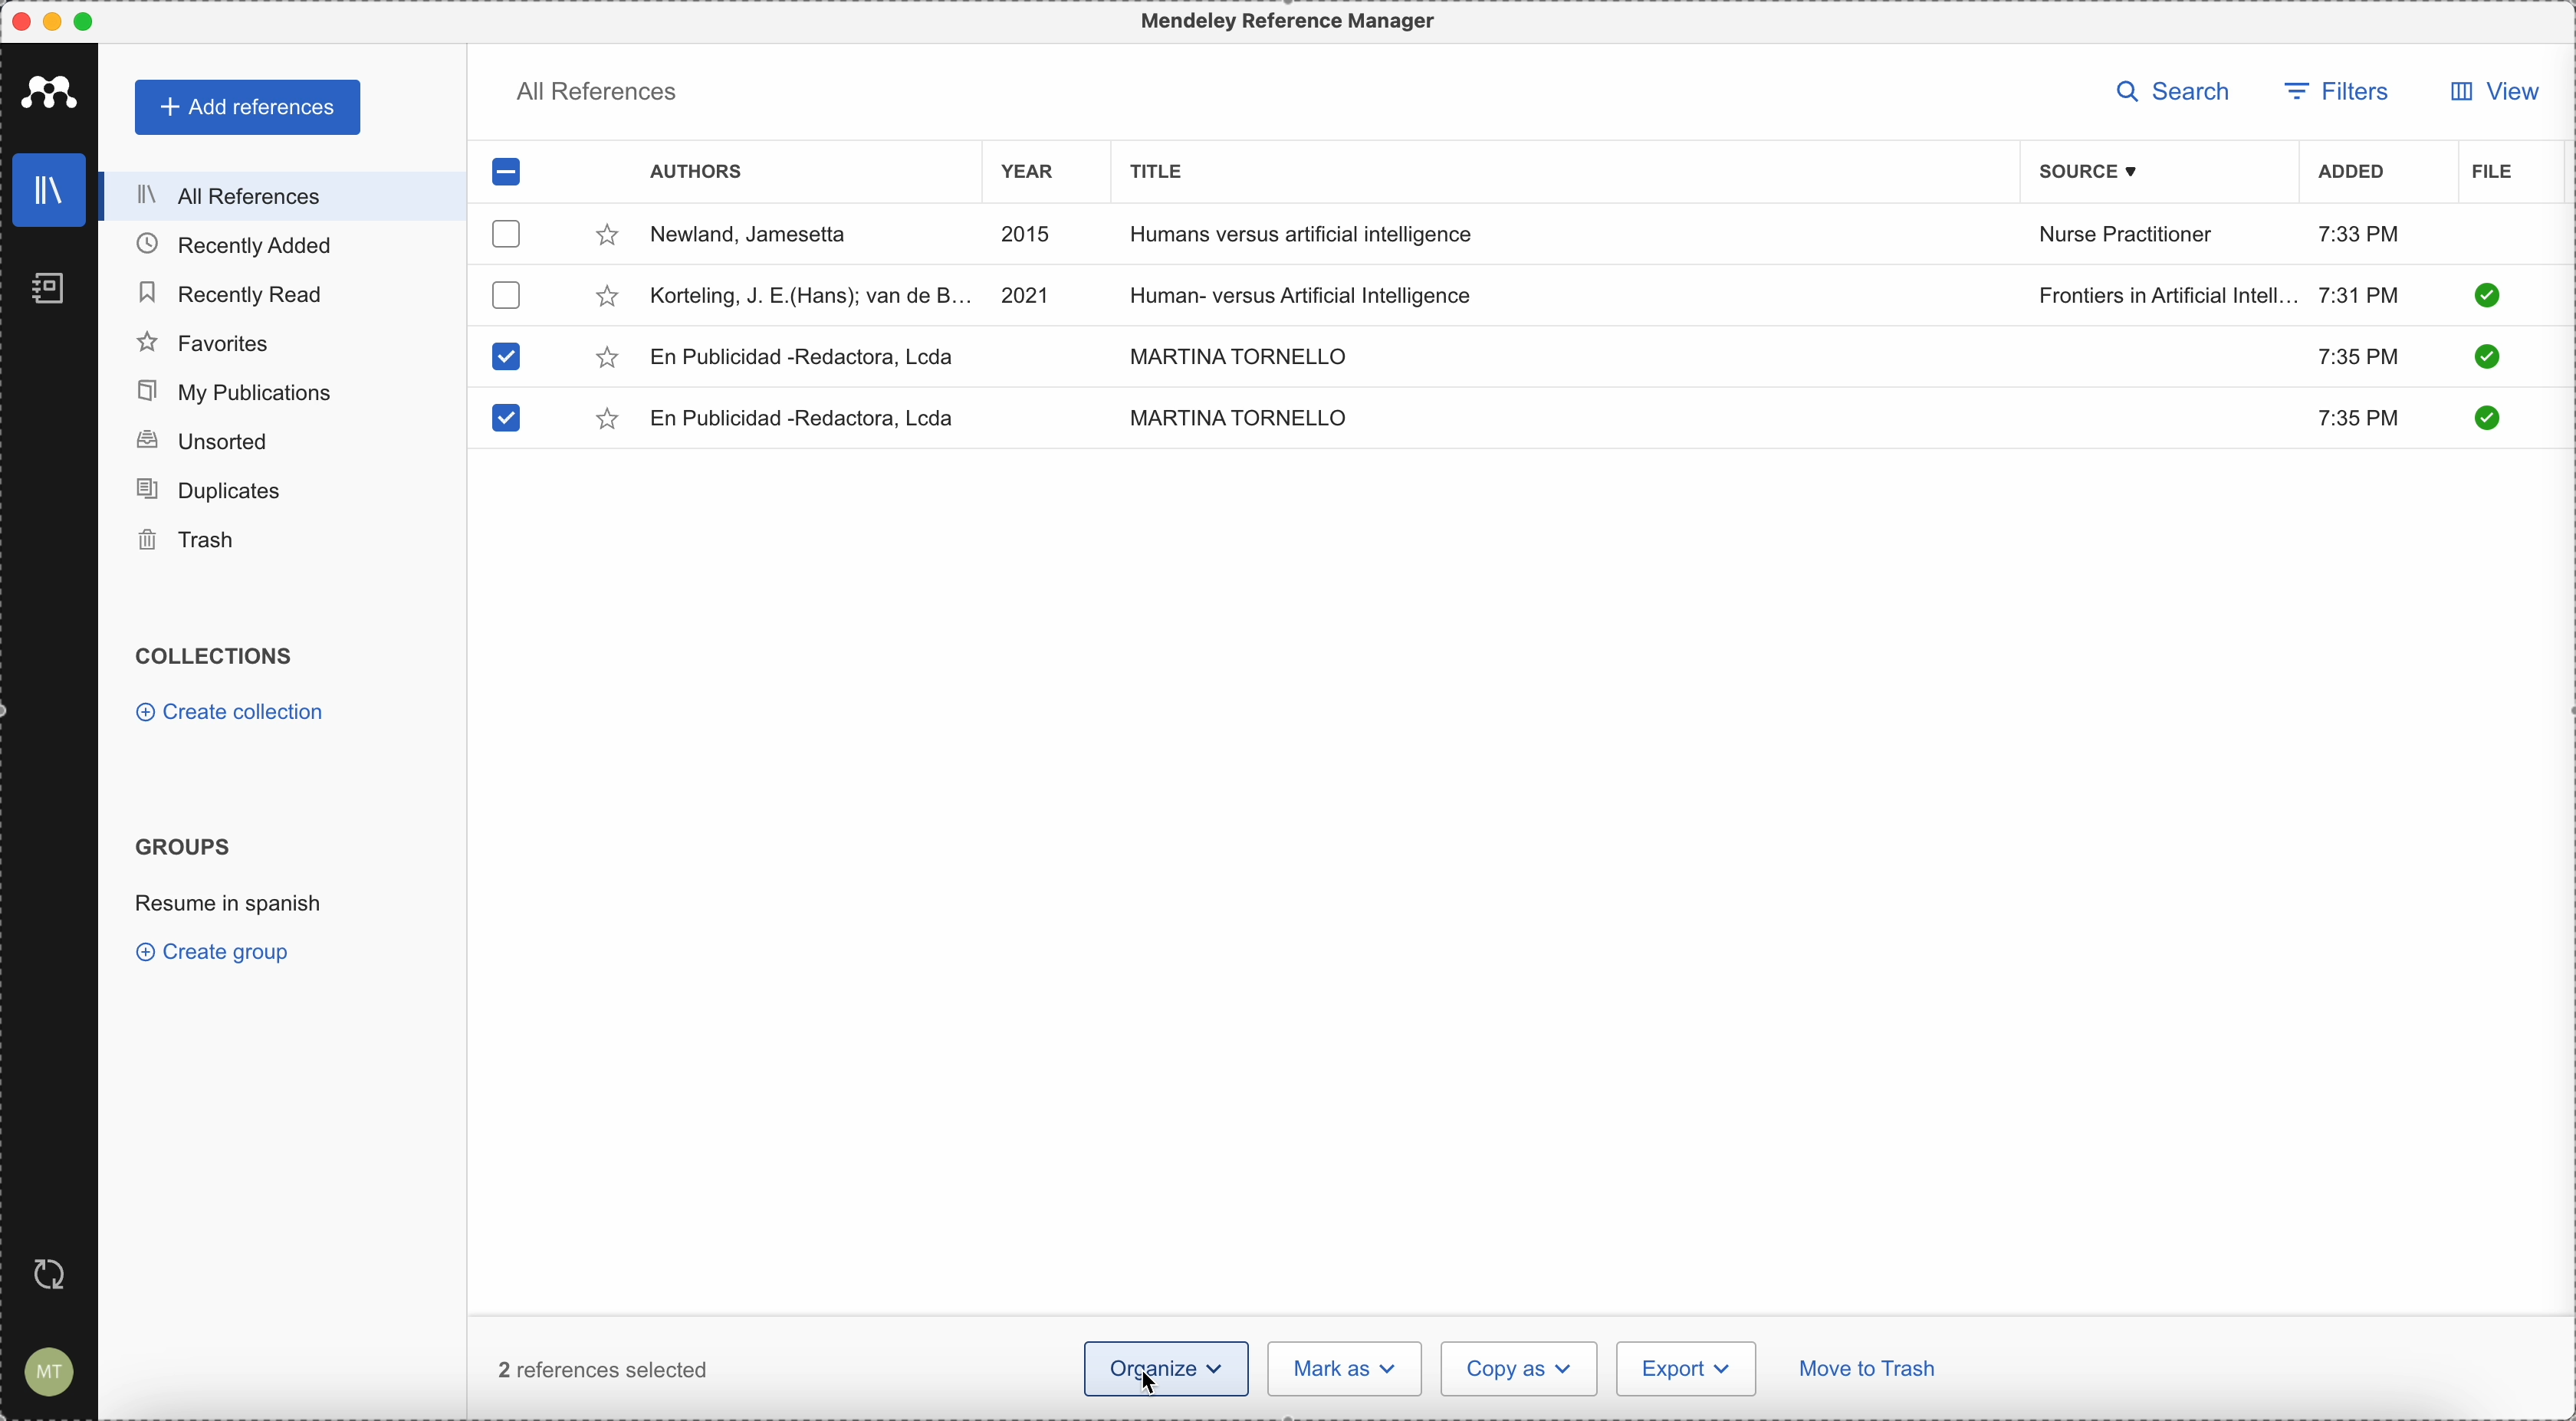 This screenshot has height=1421, width=2576. Describe the element at coordinates (1151, 169) in the screenshot. I see `title` at that location.